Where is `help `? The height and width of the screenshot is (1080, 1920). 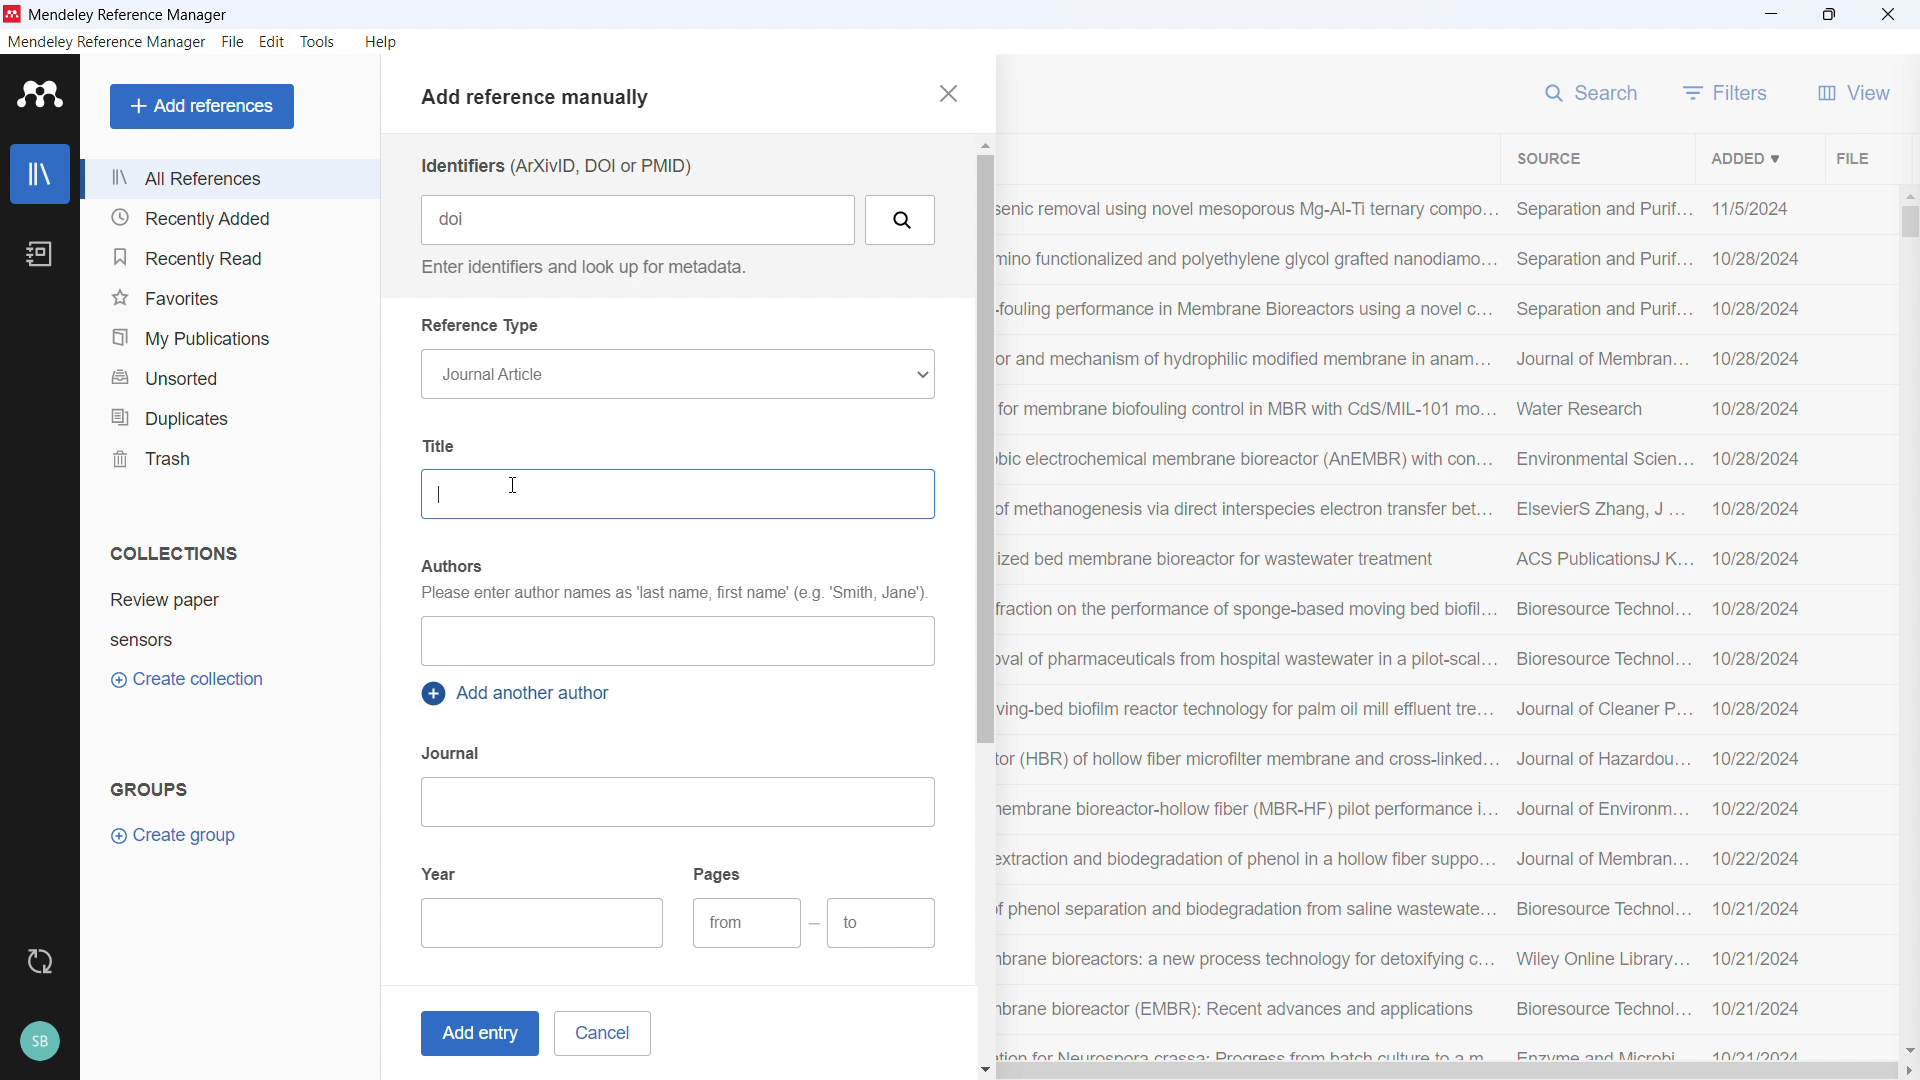
help  is located at coordinates (382, 42).